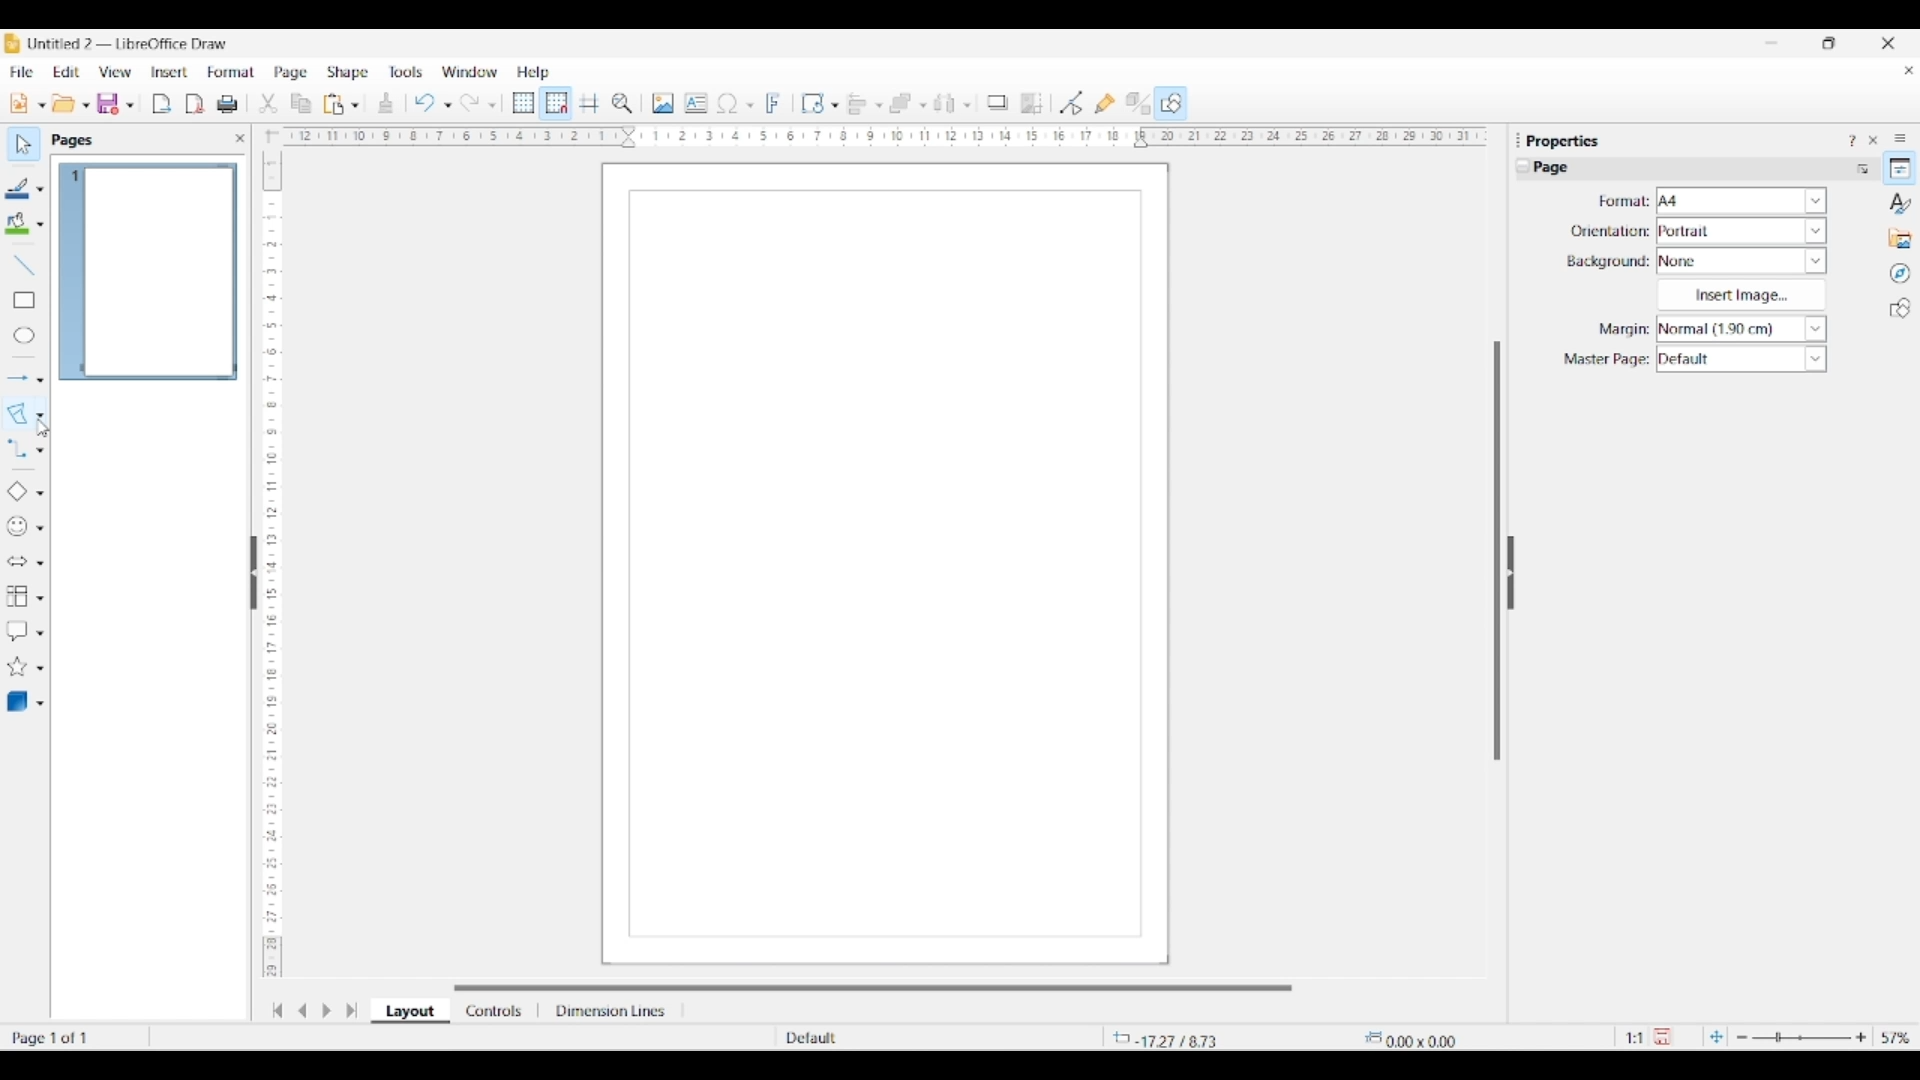 This screenshot has height=1080, width=1920. I want to click on Hide left sidebar, so click(254, 573).